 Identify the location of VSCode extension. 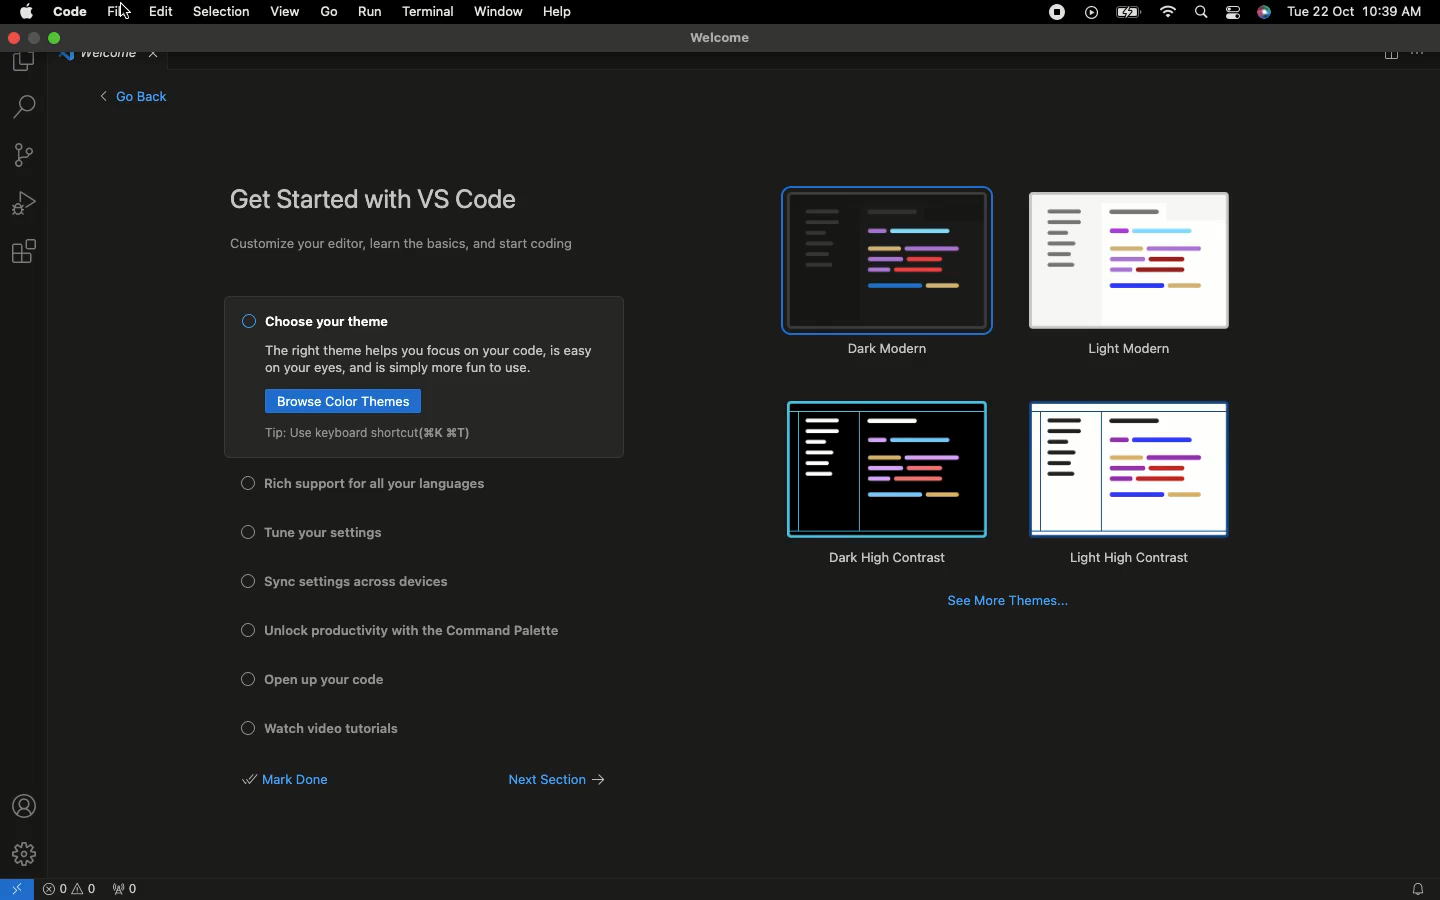
(1091, 14).